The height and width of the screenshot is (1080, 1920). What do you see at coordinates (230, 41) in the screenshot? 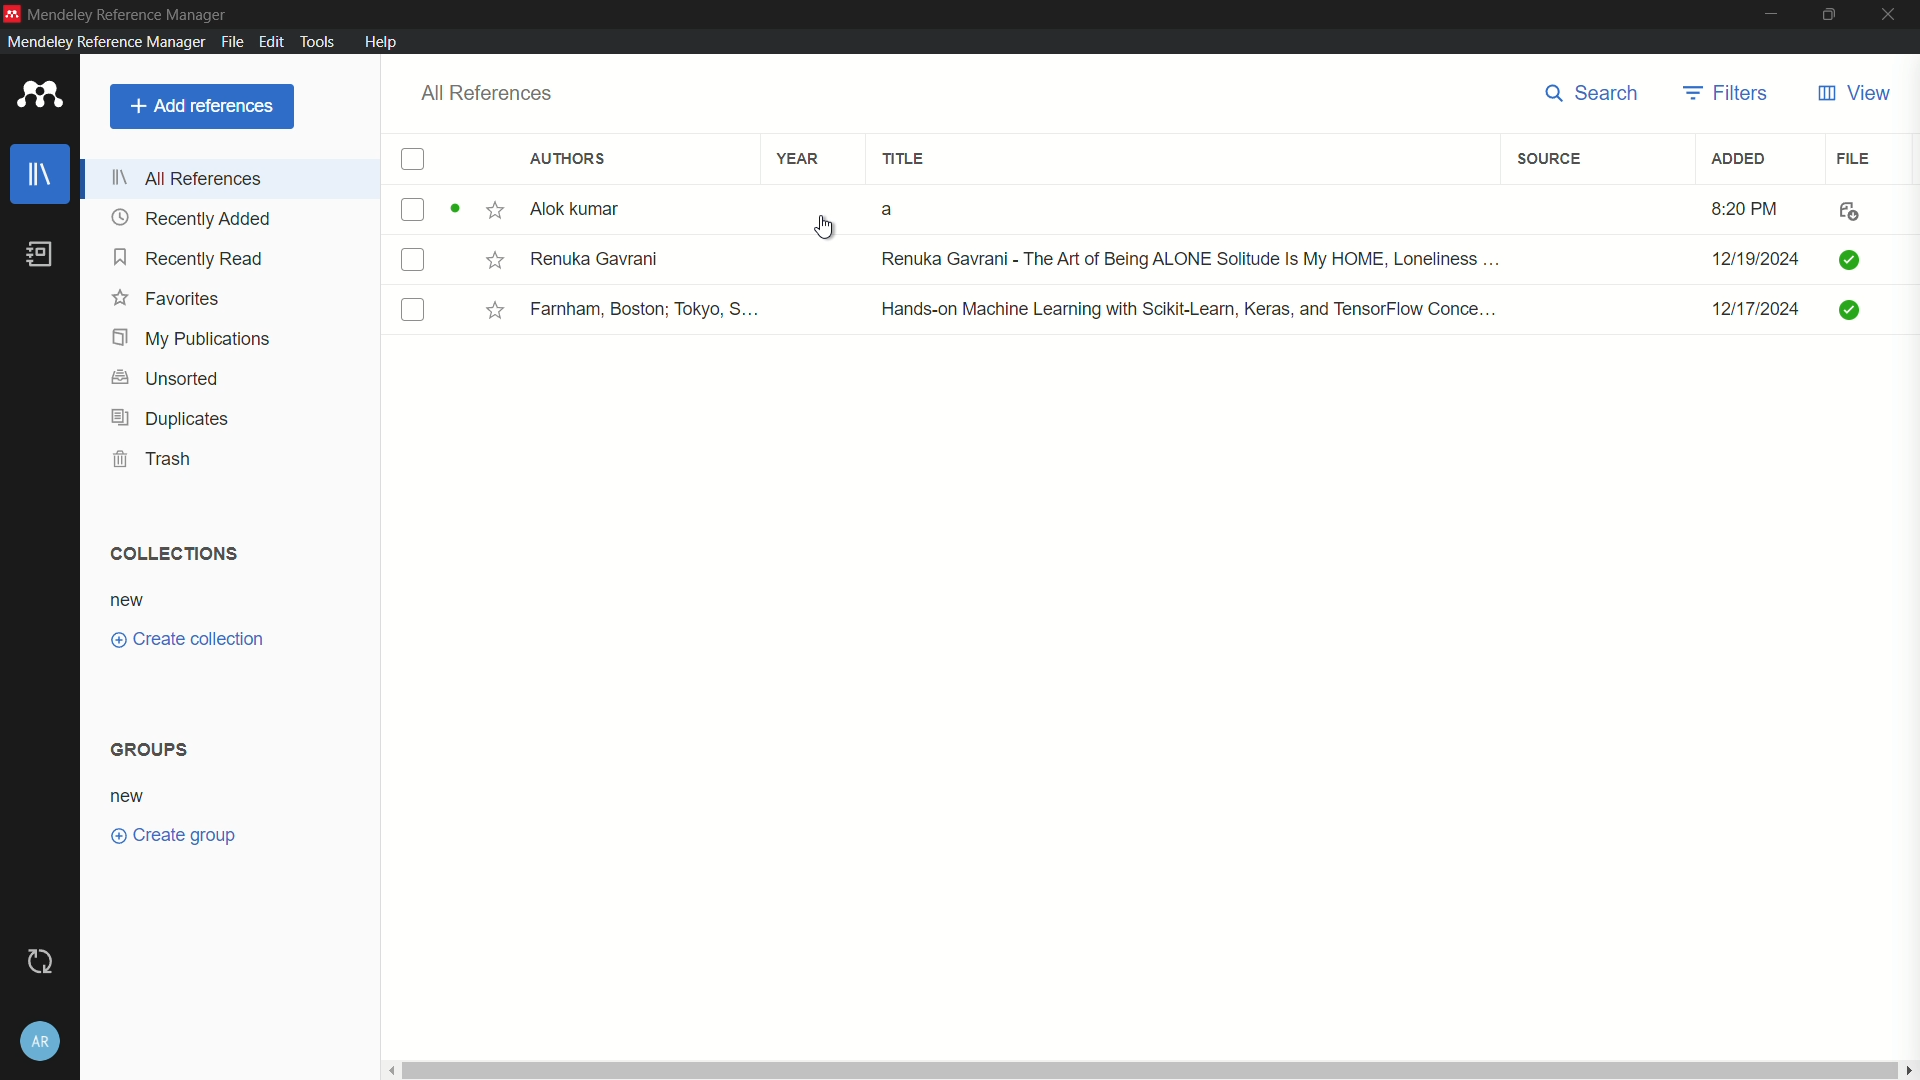
I see `file menu` at bounding box center [230, 41].